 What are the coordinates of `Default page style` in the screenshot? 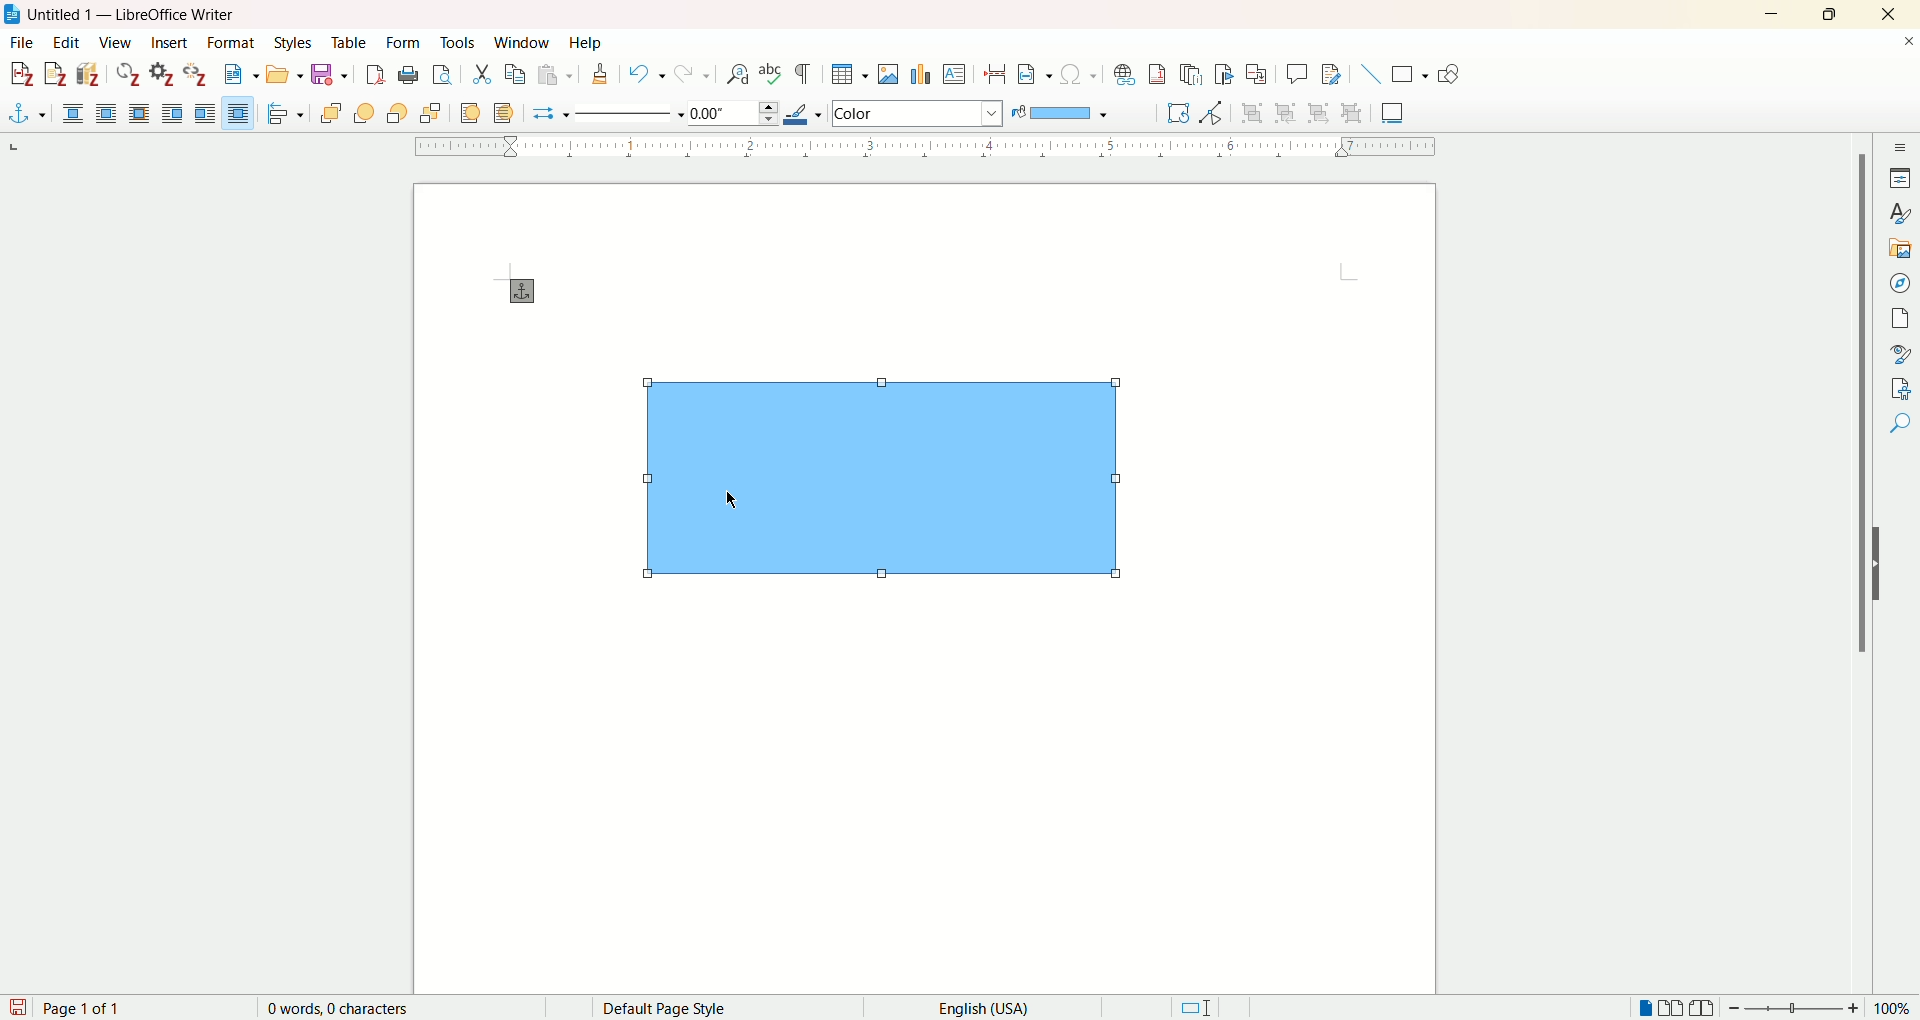 It's located at (679, 1006).